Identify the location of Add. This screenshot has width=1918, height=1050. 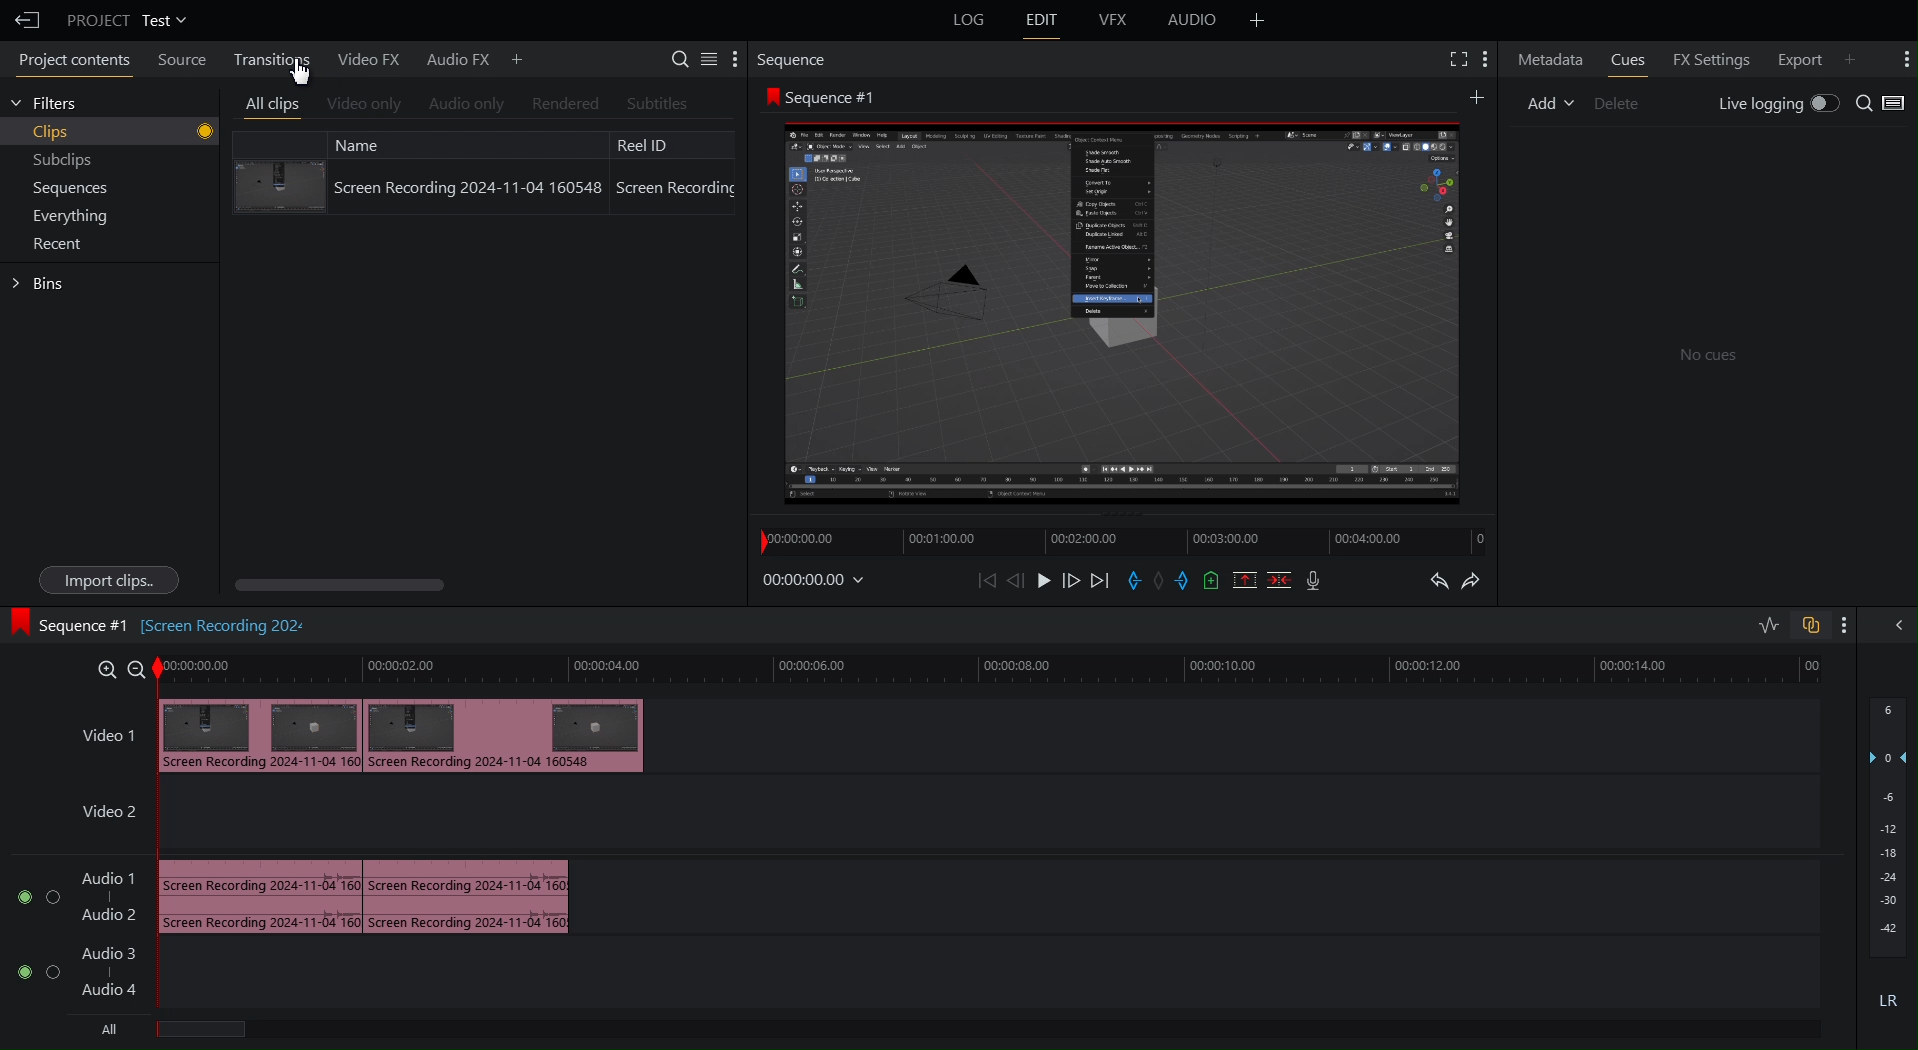
(1257, 20).